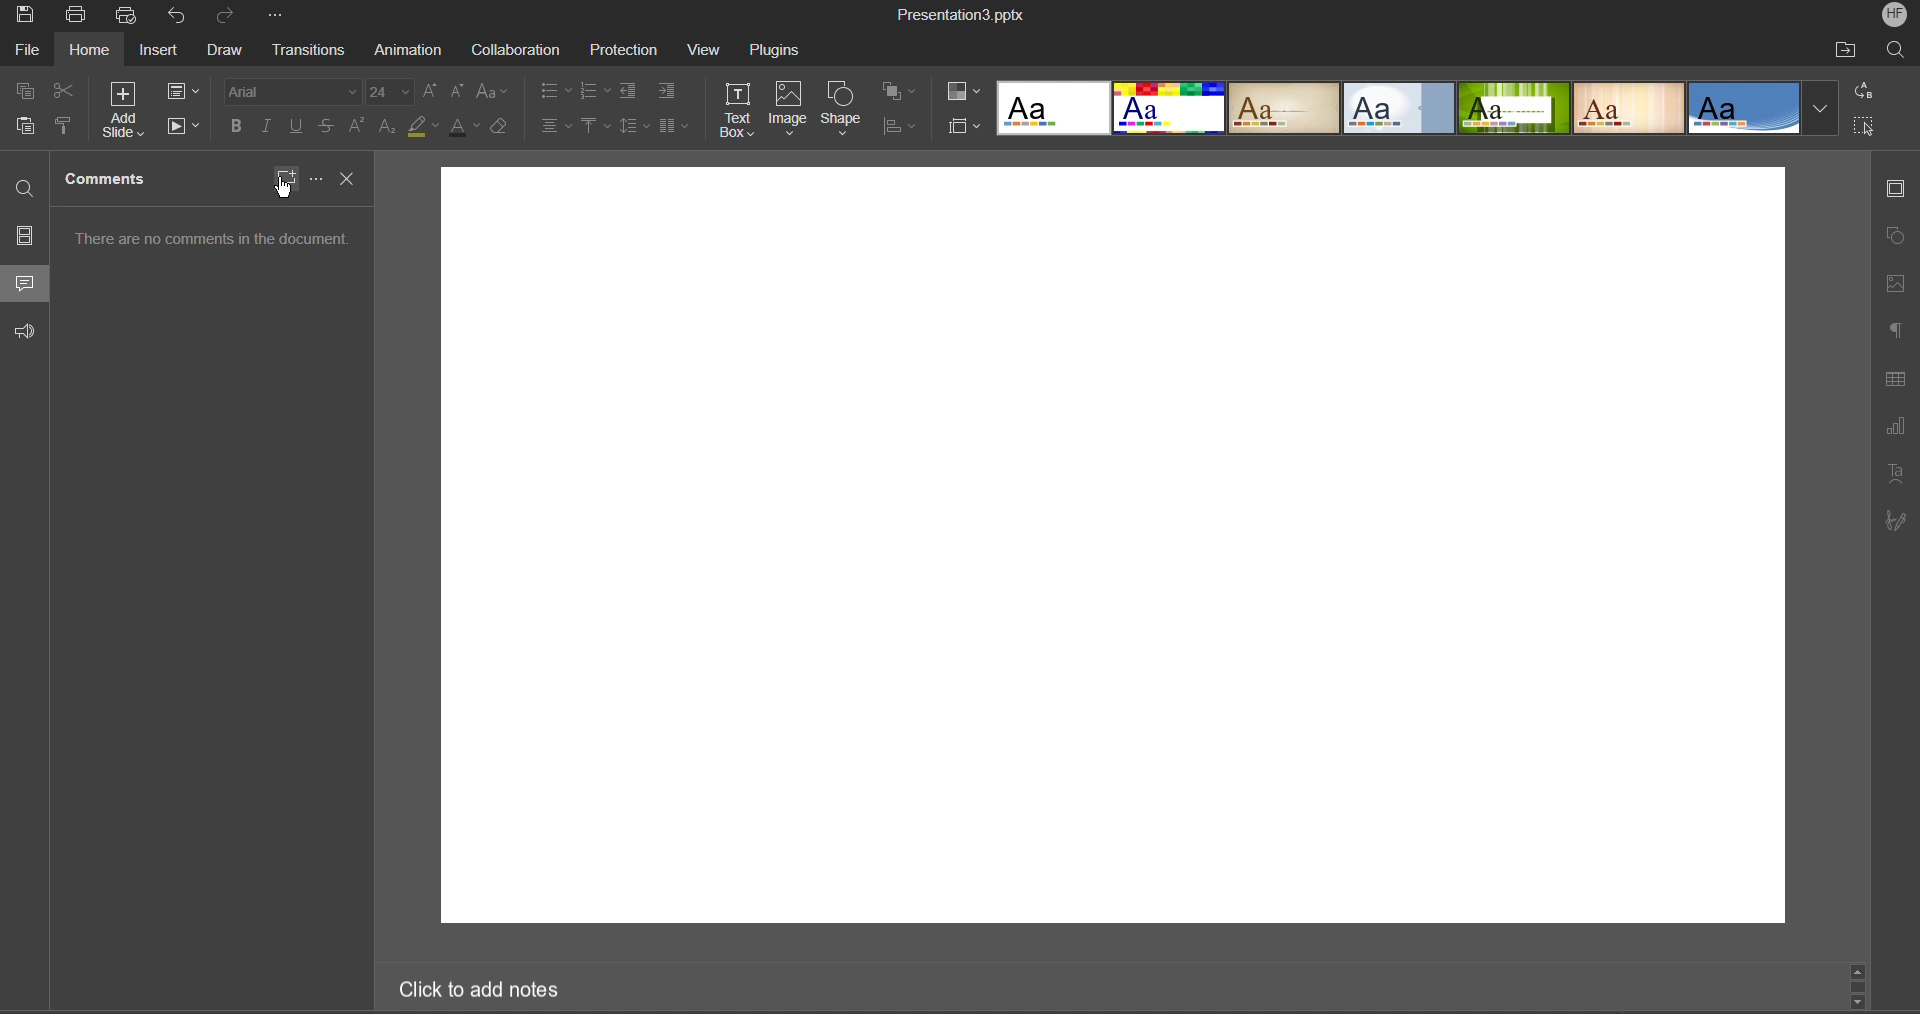  Describe the element at coordinates (460, 95) in the screenshot. I see `Decrease Size` at that location.